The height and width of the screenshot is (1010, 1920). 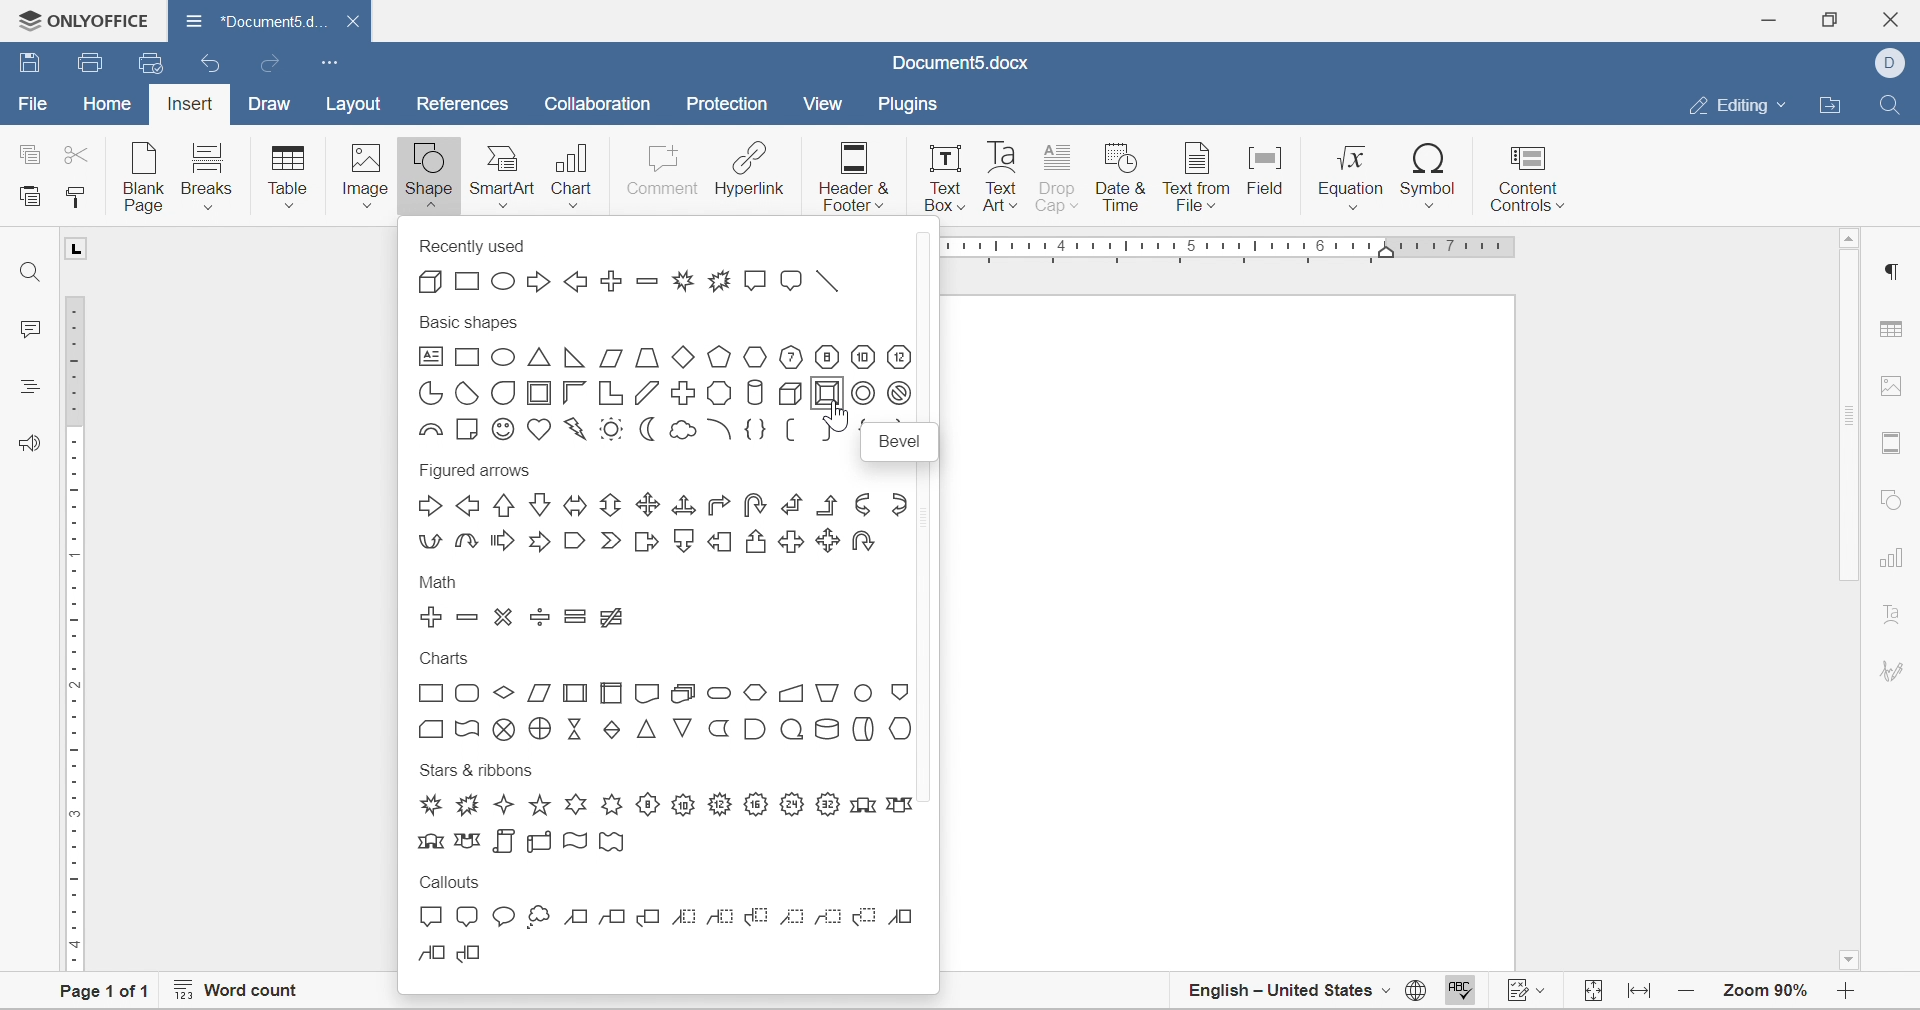 I want to click on layout, so click(x=354, y=105).